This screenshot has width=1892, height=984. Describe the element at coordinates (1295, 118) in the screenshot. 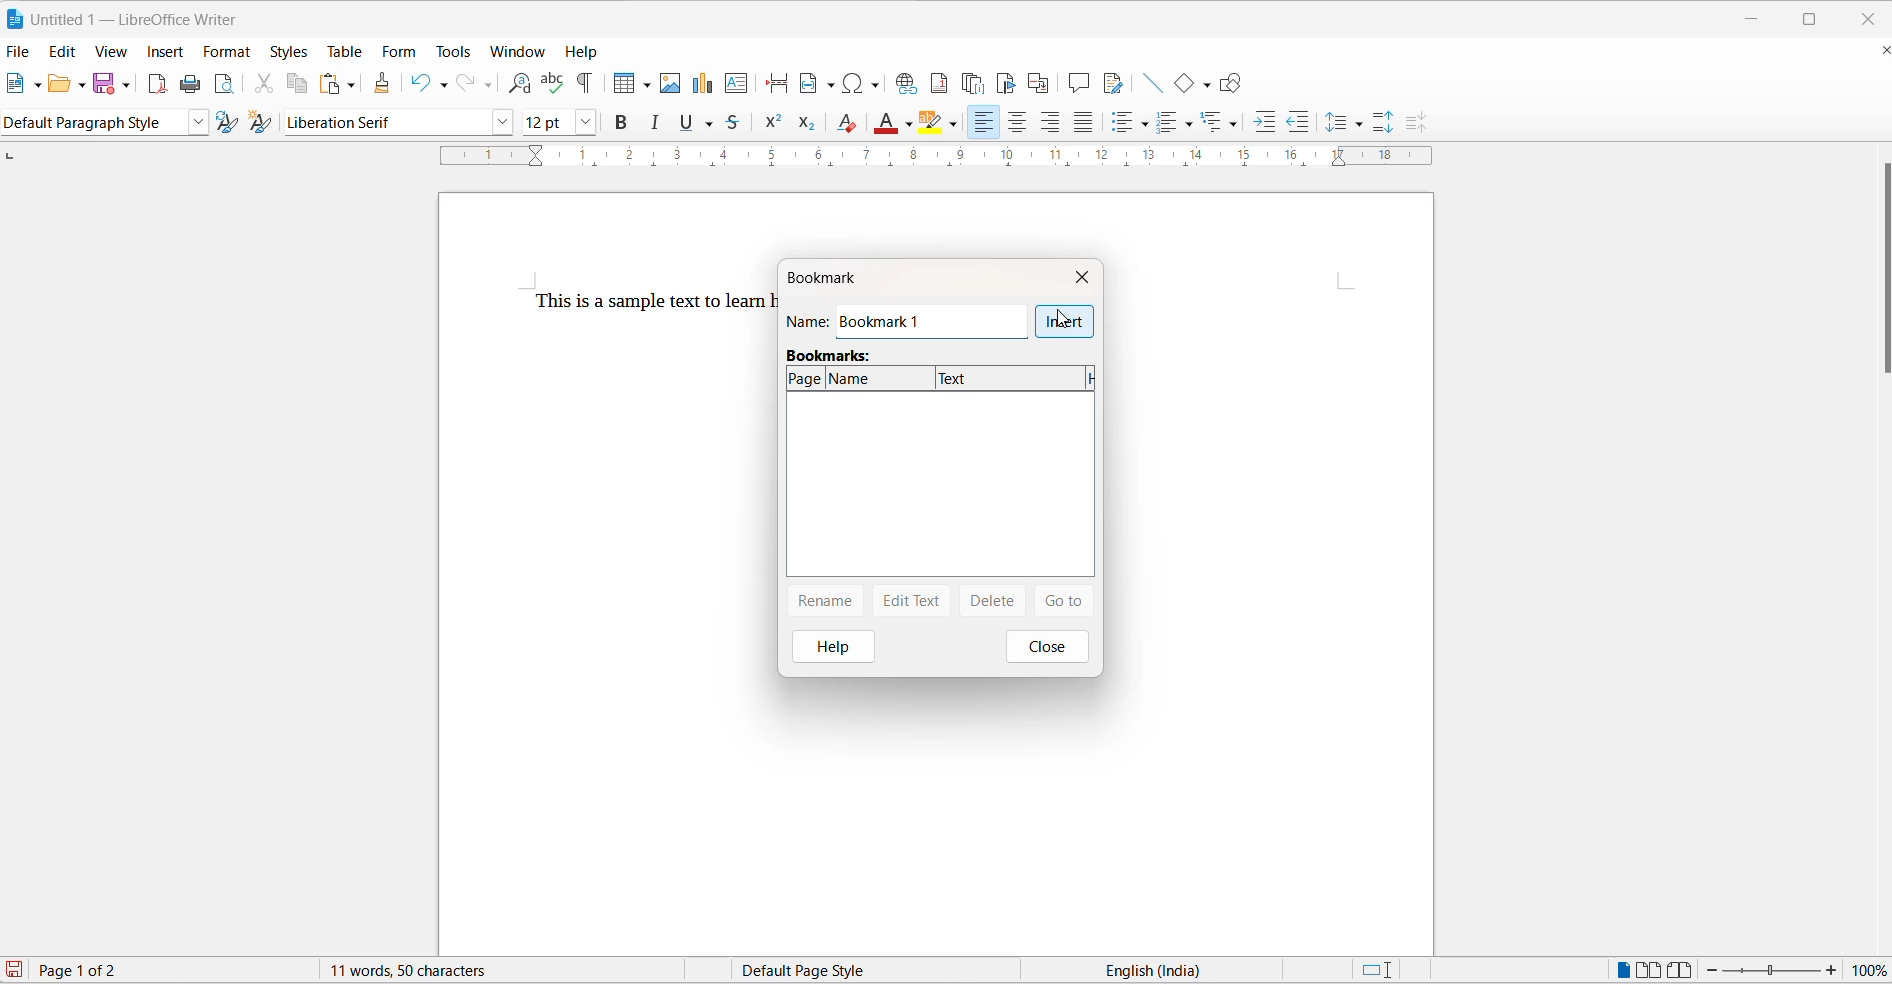

I see `decrease indent` at that location.